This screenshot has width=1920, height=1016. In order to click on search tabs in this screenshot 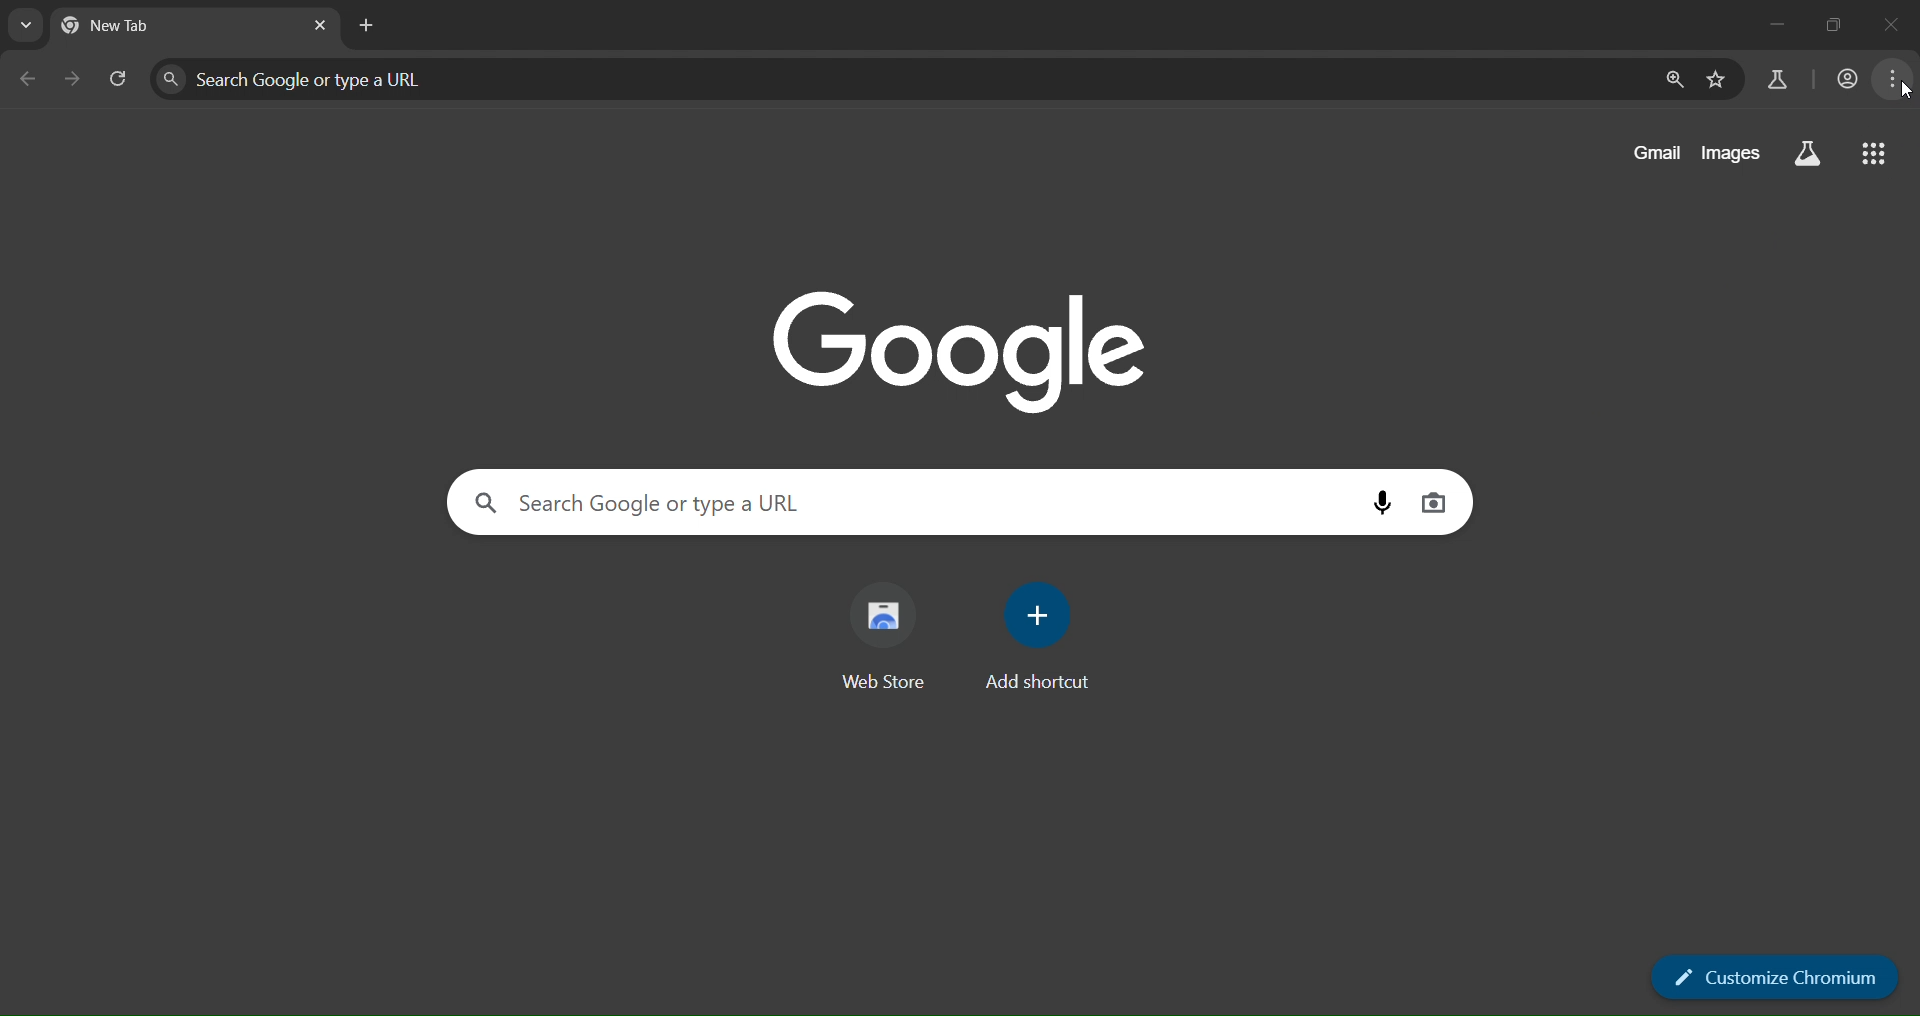, I will do `click(28, 28)`.